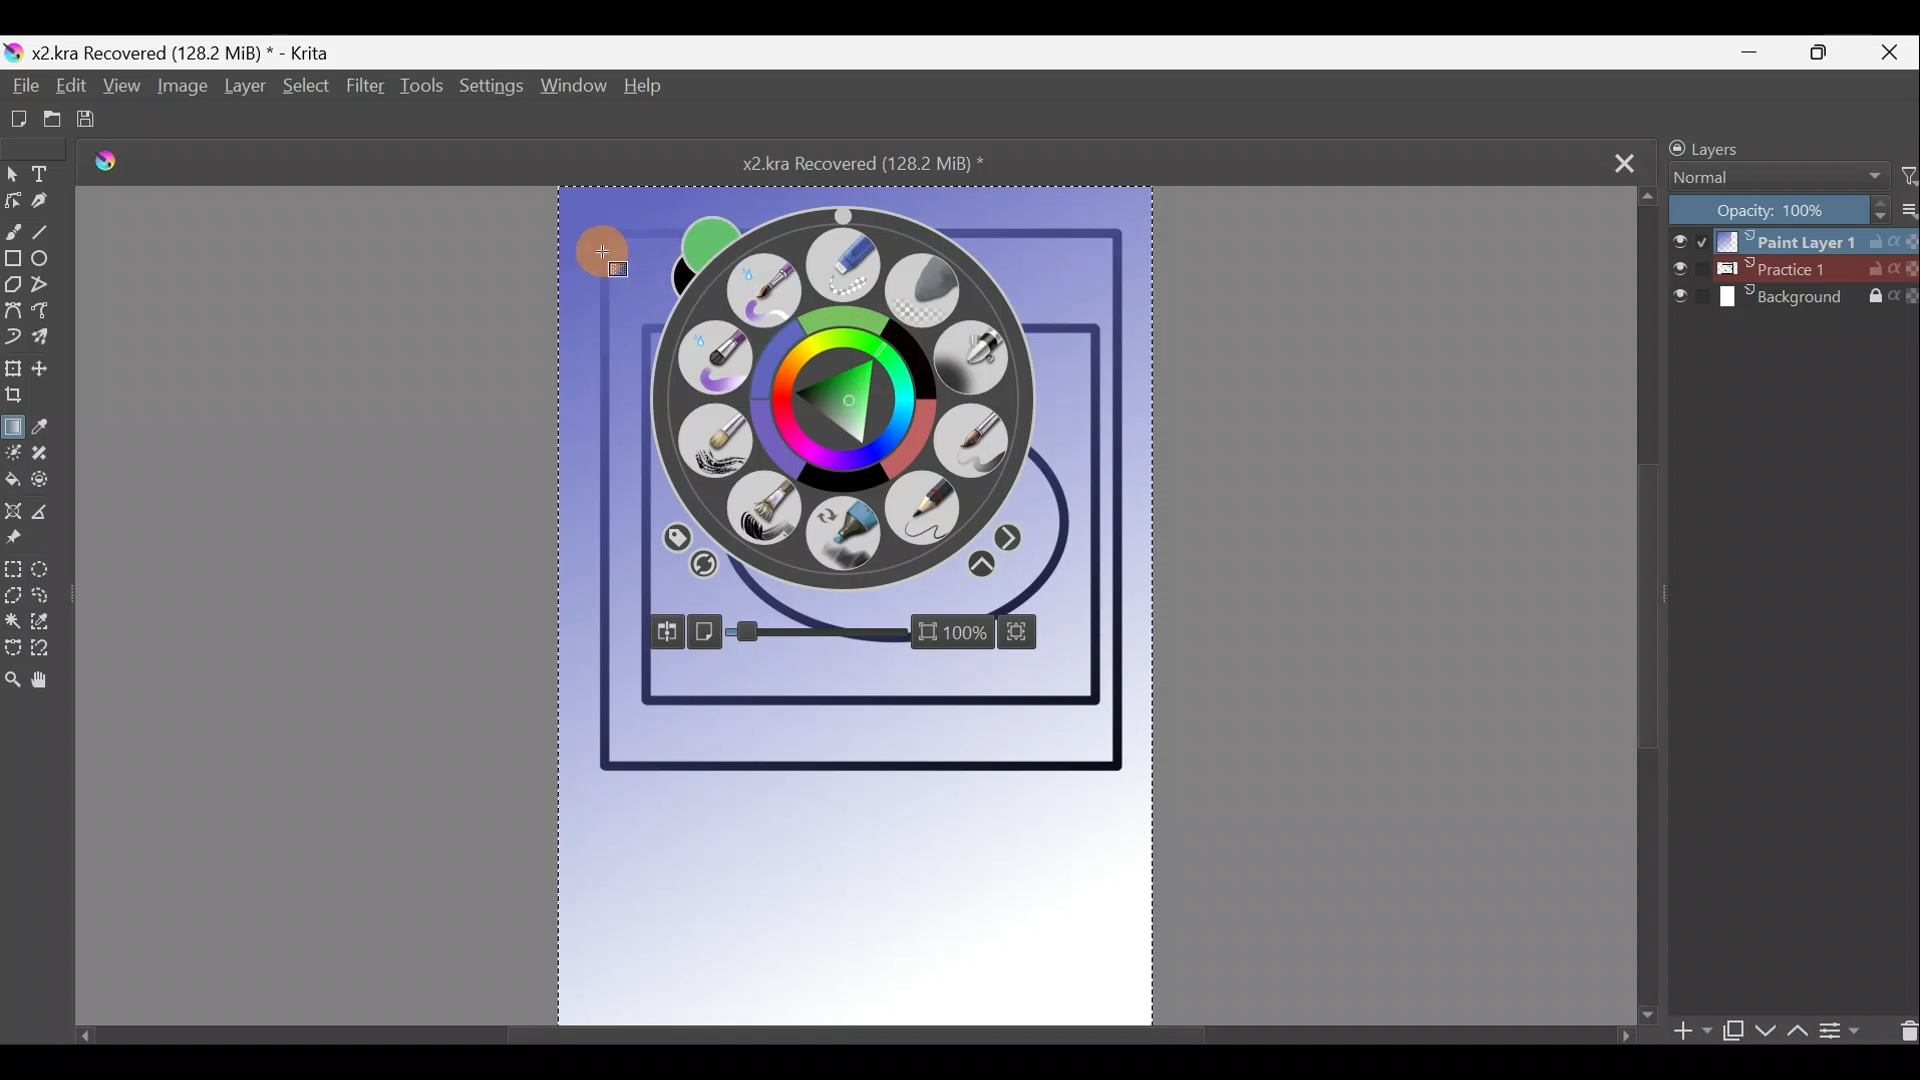 This screenshot has height=1080, width=1920. What do you see at coordinates (967, 362) in the screenshot?
I see `Airbrush soft` at bounding box center [967, 362].